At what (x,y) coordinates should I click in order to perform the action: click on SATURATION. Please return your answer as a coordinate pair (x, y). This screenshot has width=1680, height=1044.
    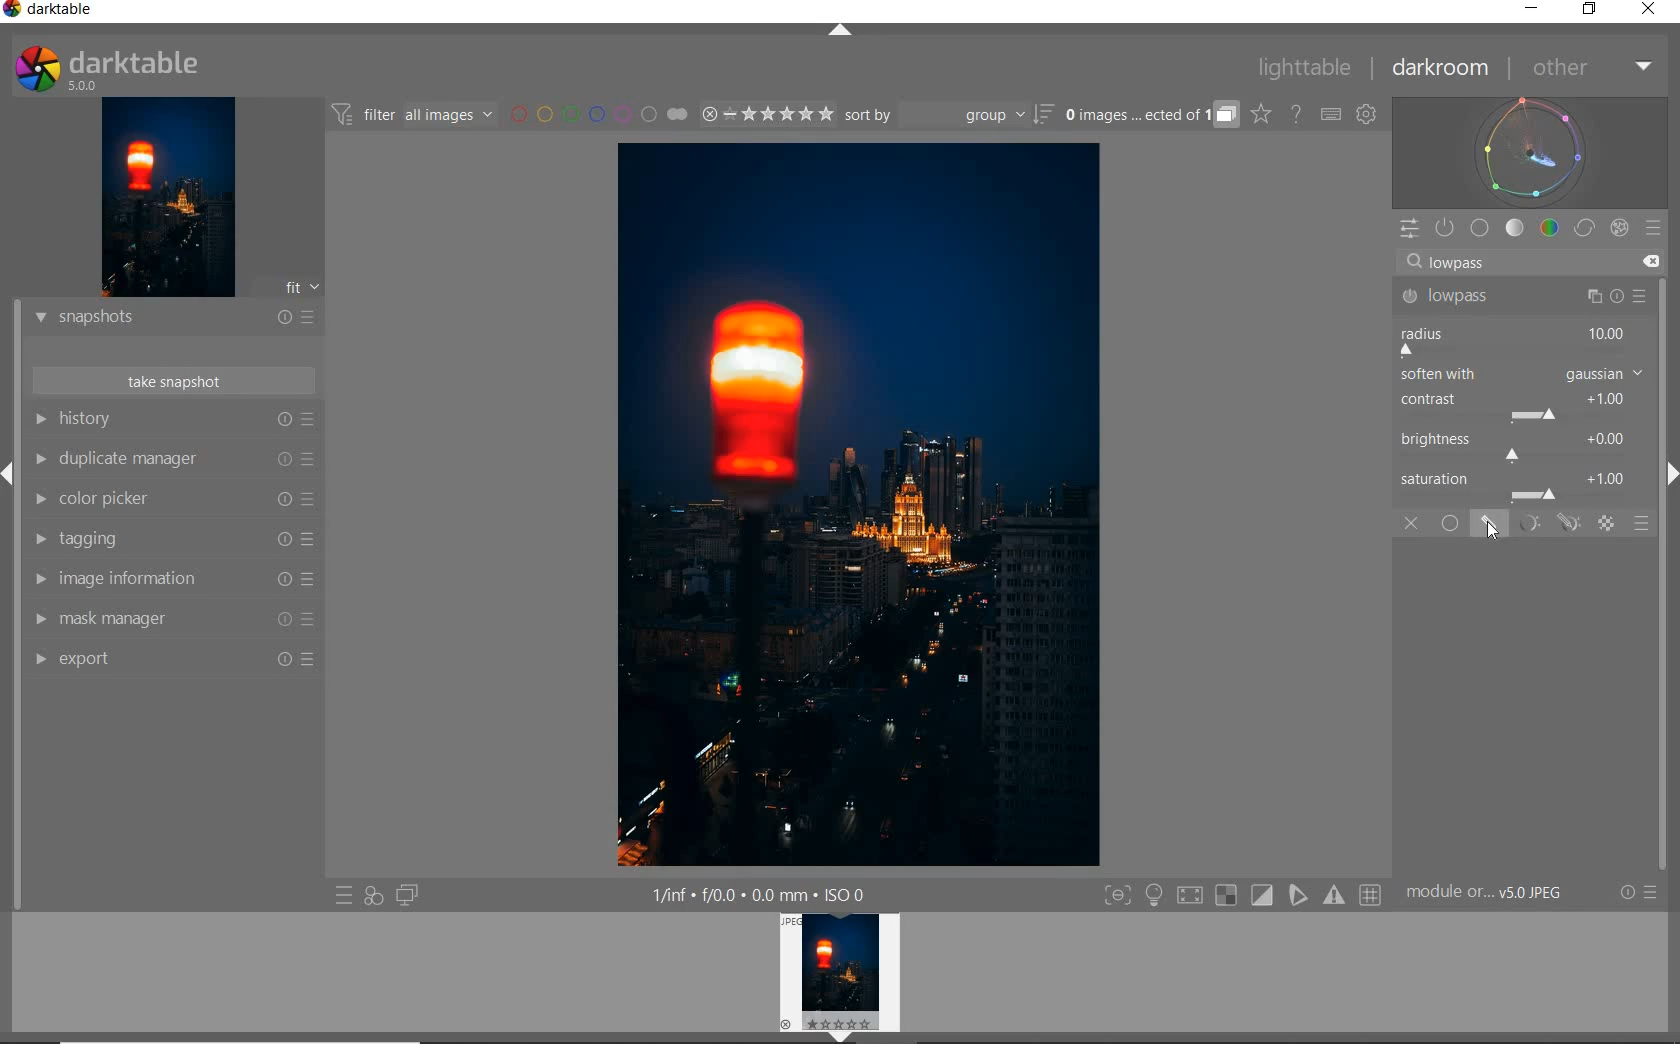
    Looking at the image, I should click on (1523, 485).